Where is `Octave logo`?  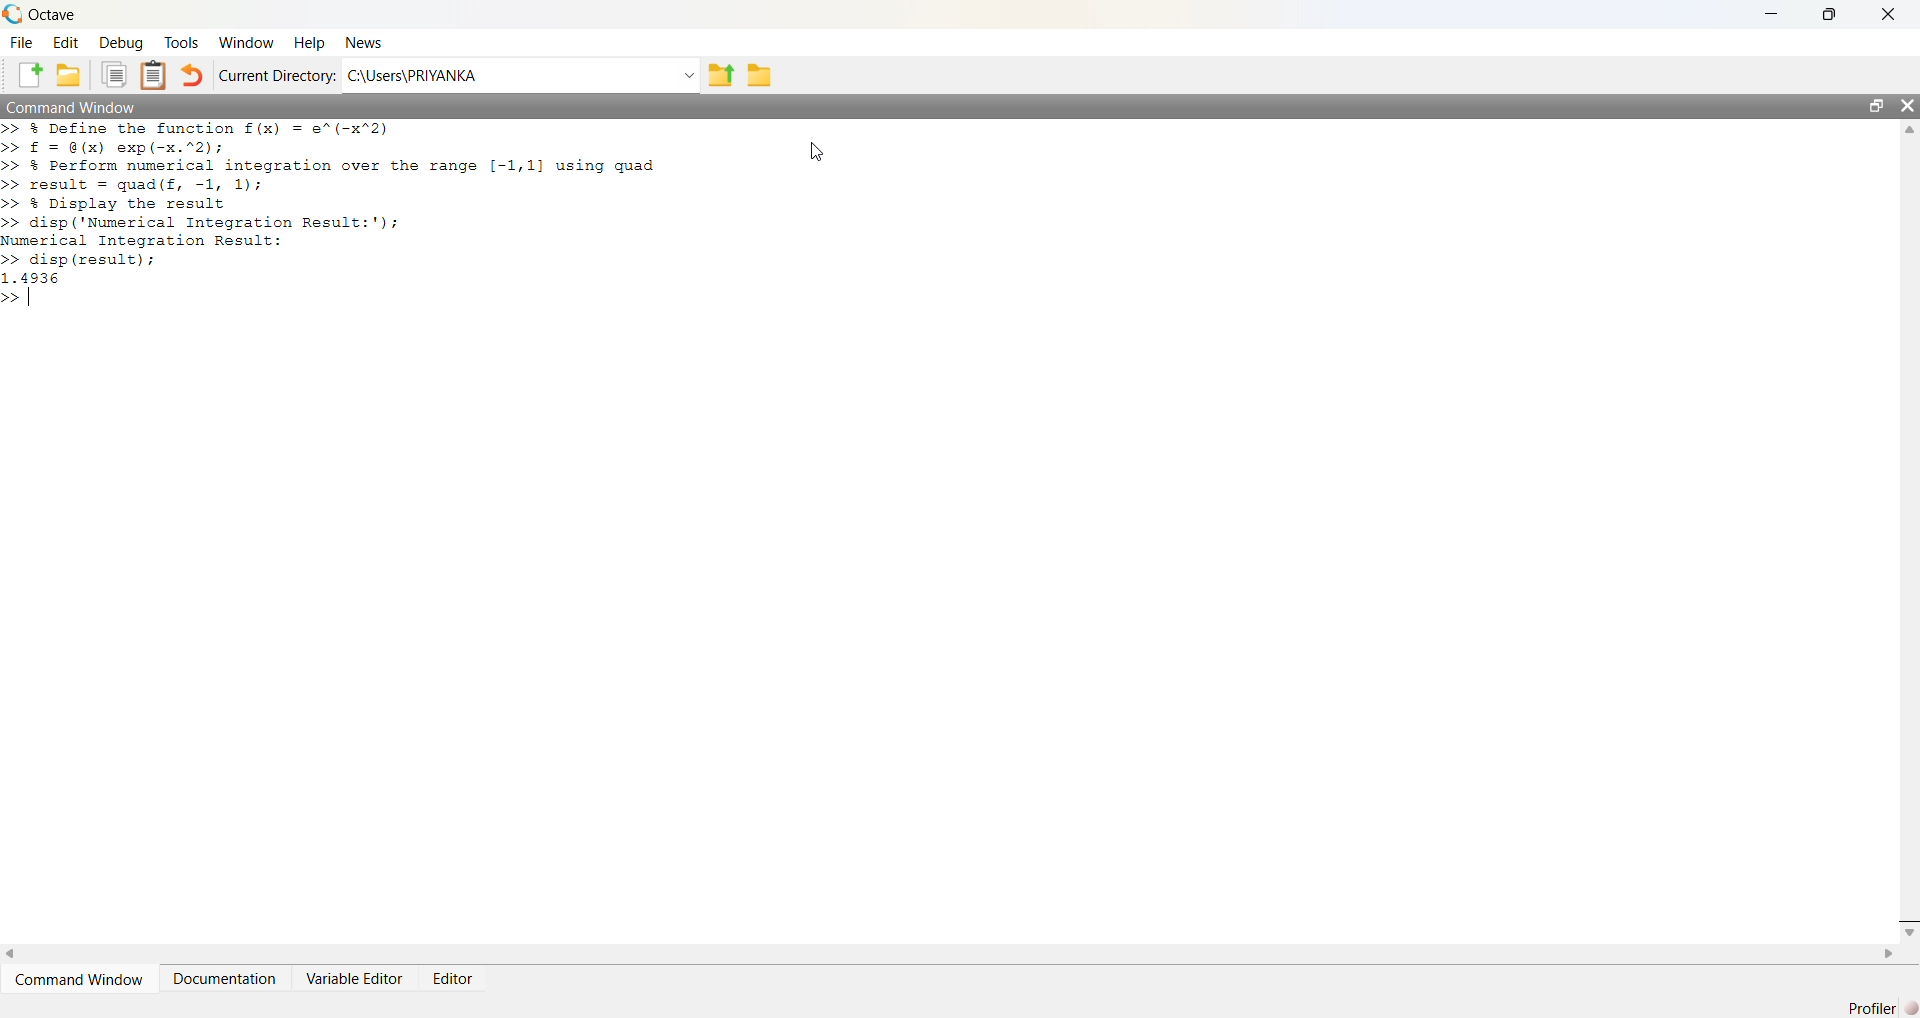 Octave logo is located at coordinates (12, 13).